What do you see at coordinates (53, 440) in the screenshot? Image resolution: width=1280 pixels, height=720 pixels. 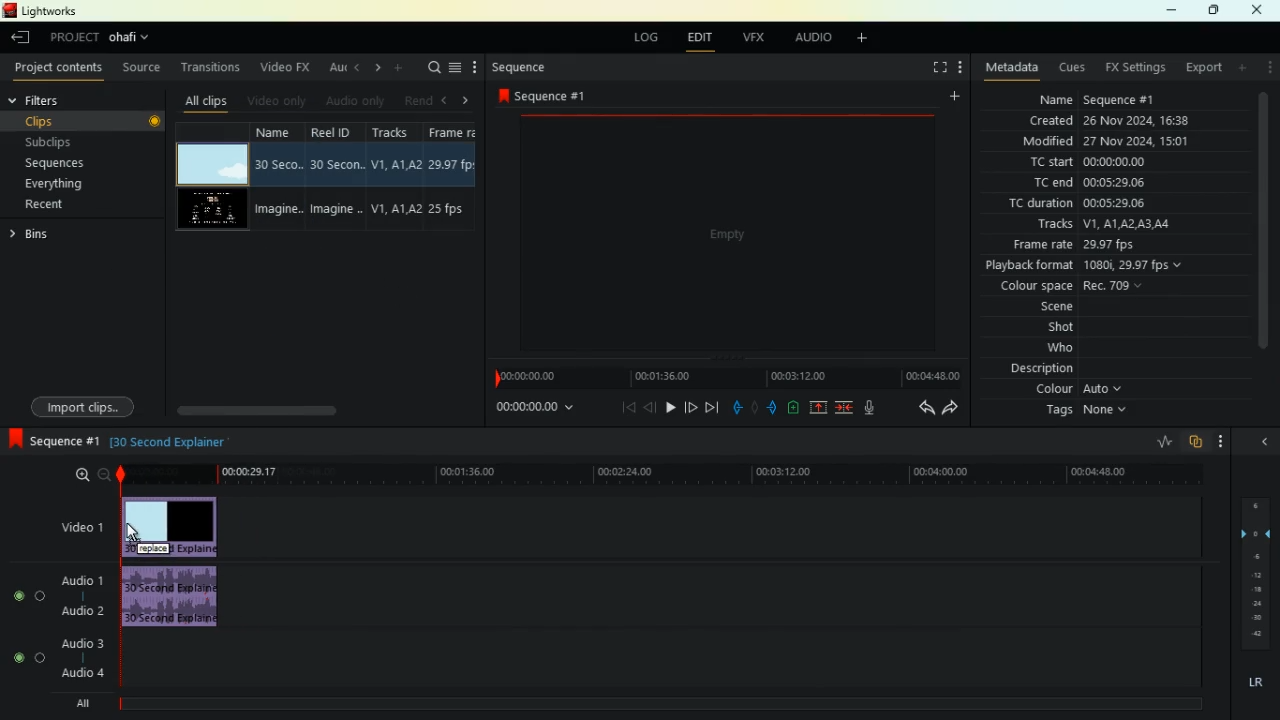 I see `sequence` at bounding box center [53, 440].